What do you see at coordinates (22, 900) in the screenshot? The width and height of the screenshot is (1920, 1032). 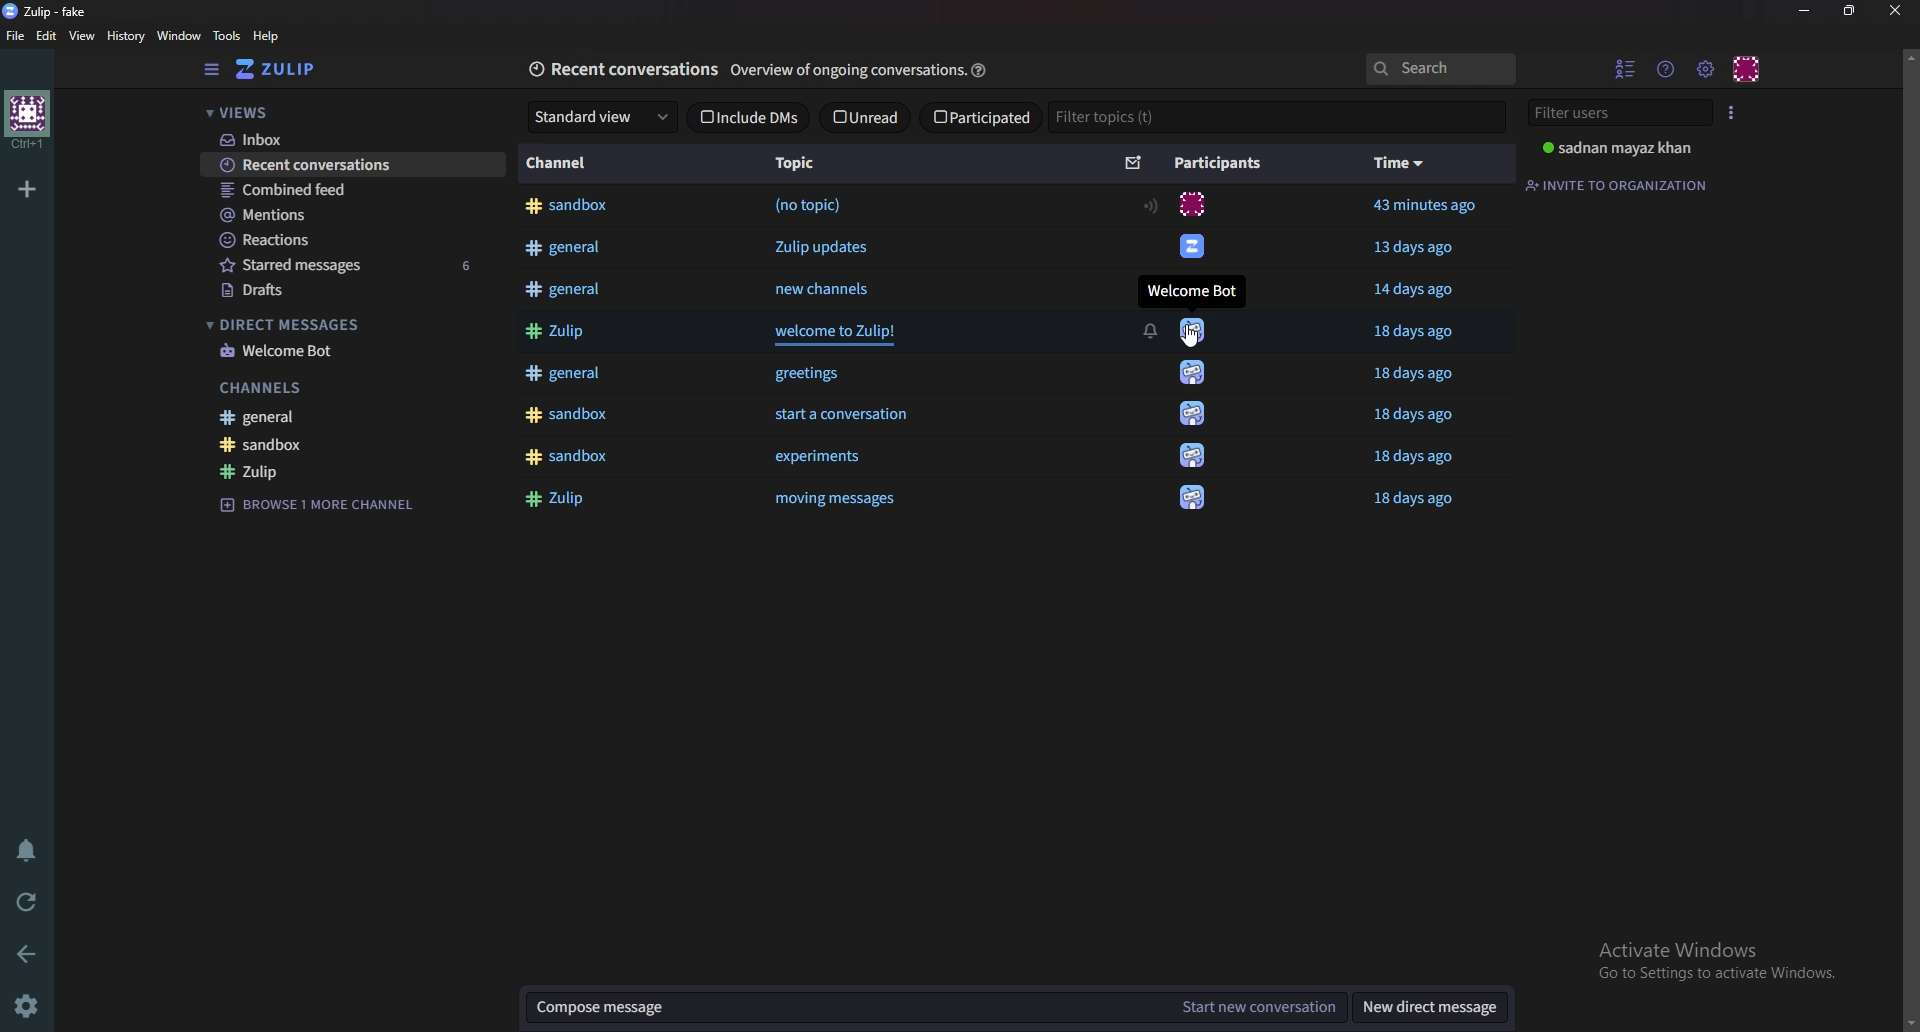 I see `Reload` at bounding box center [22, 900].